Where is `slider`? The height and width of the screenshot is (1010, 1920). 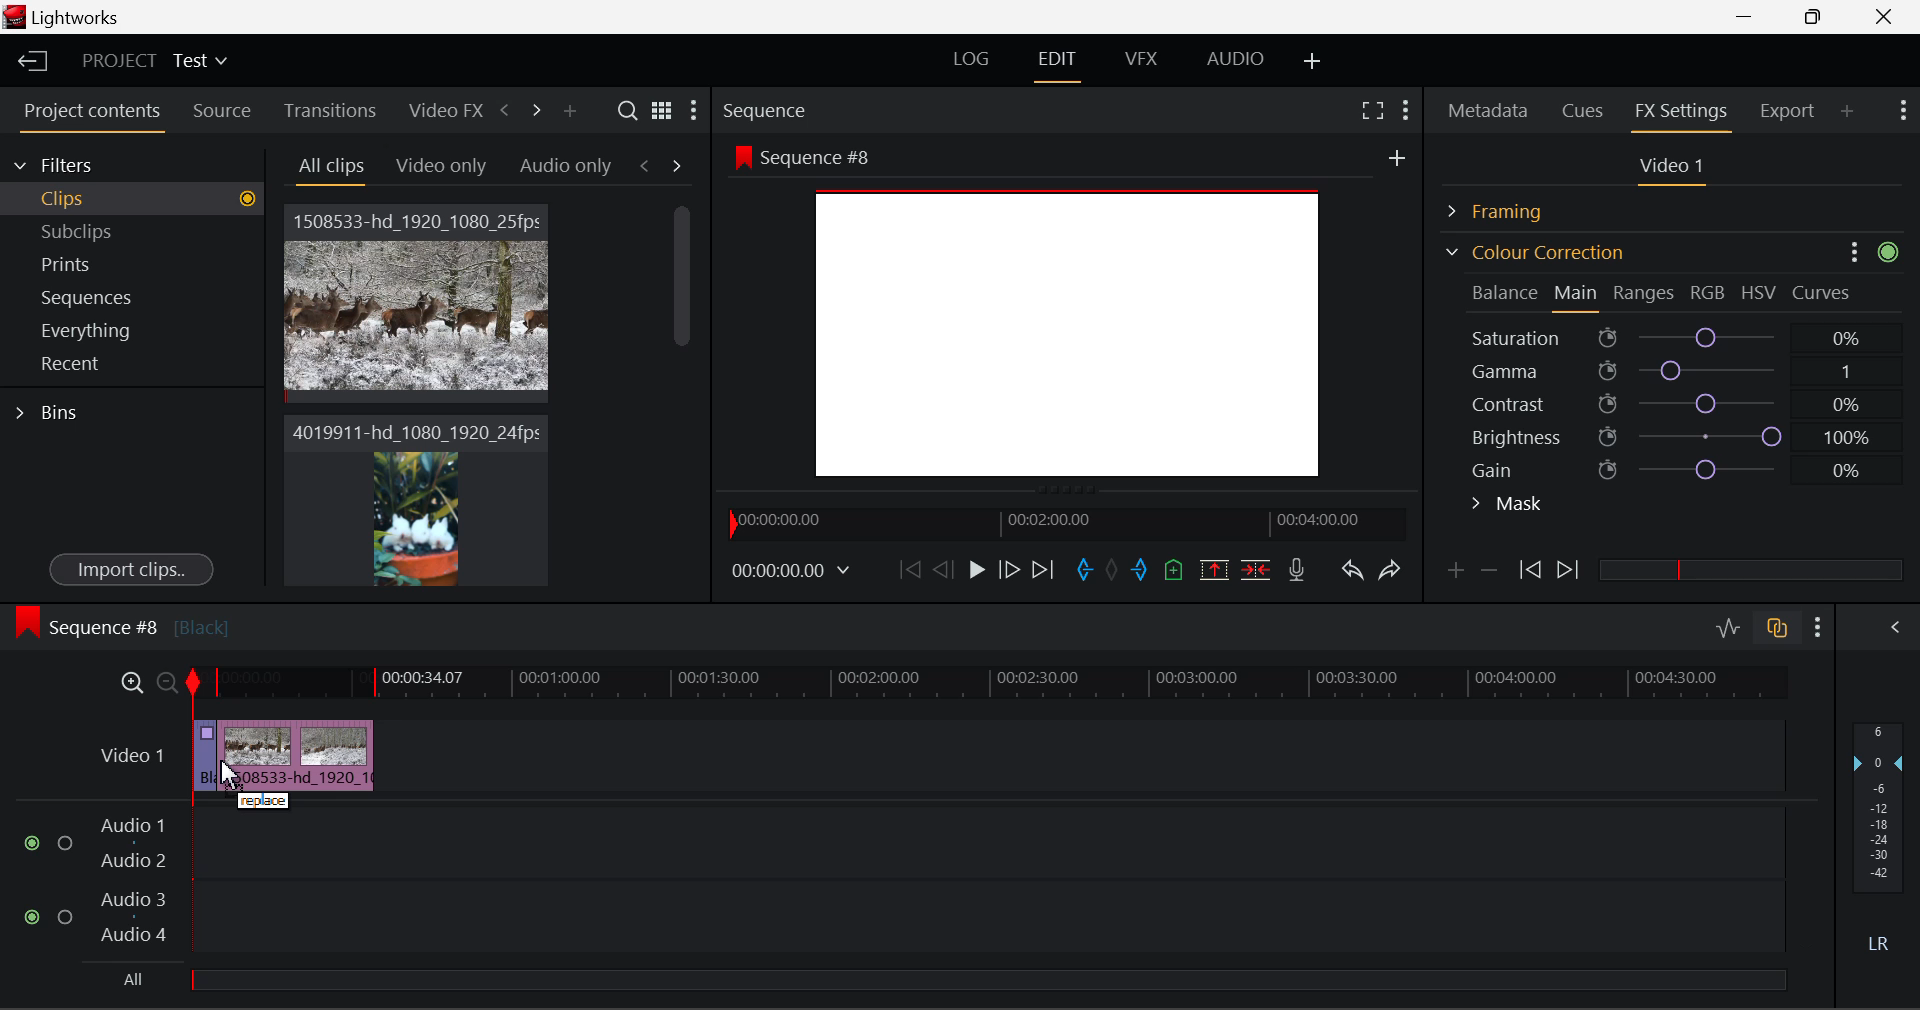 slider is located at coordinates (1750, 569).